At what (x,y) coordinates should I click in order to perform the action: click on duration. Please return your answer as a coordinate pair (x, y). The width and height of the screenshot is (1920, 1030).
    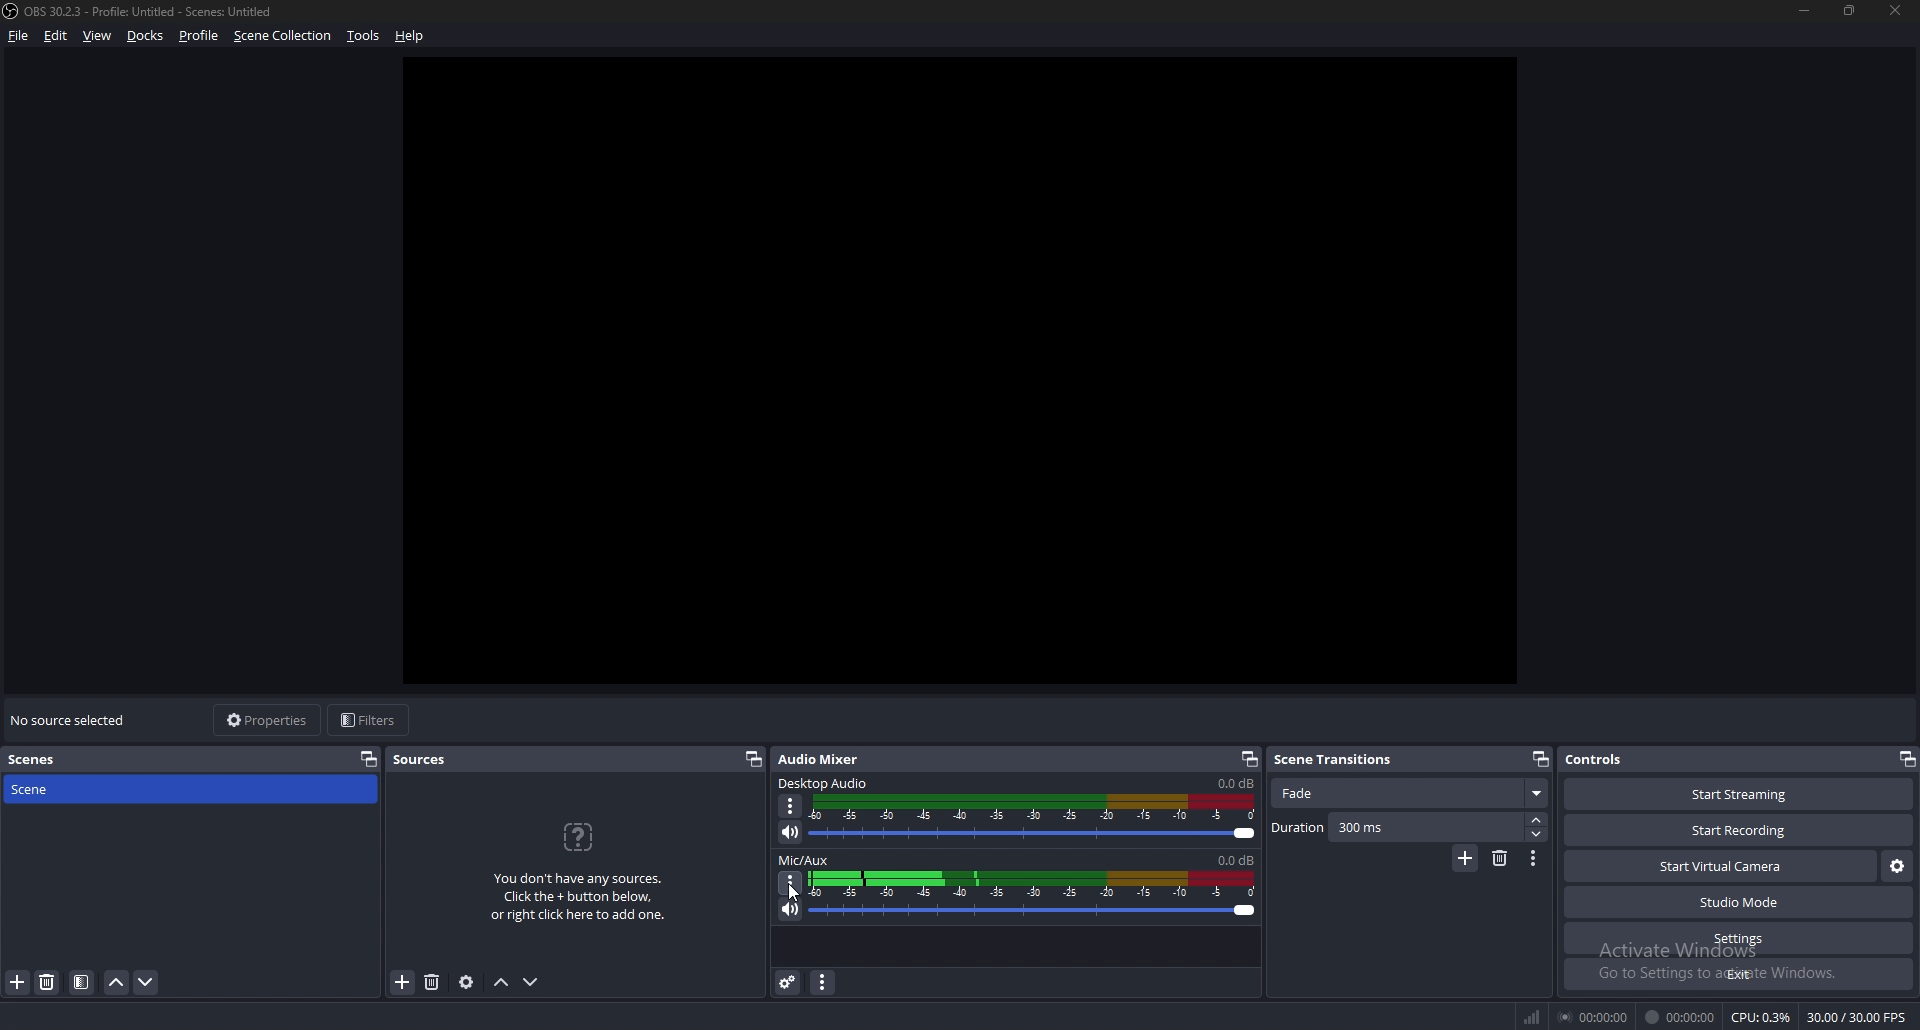
    Looking at the image, I should click on (1395, 827).